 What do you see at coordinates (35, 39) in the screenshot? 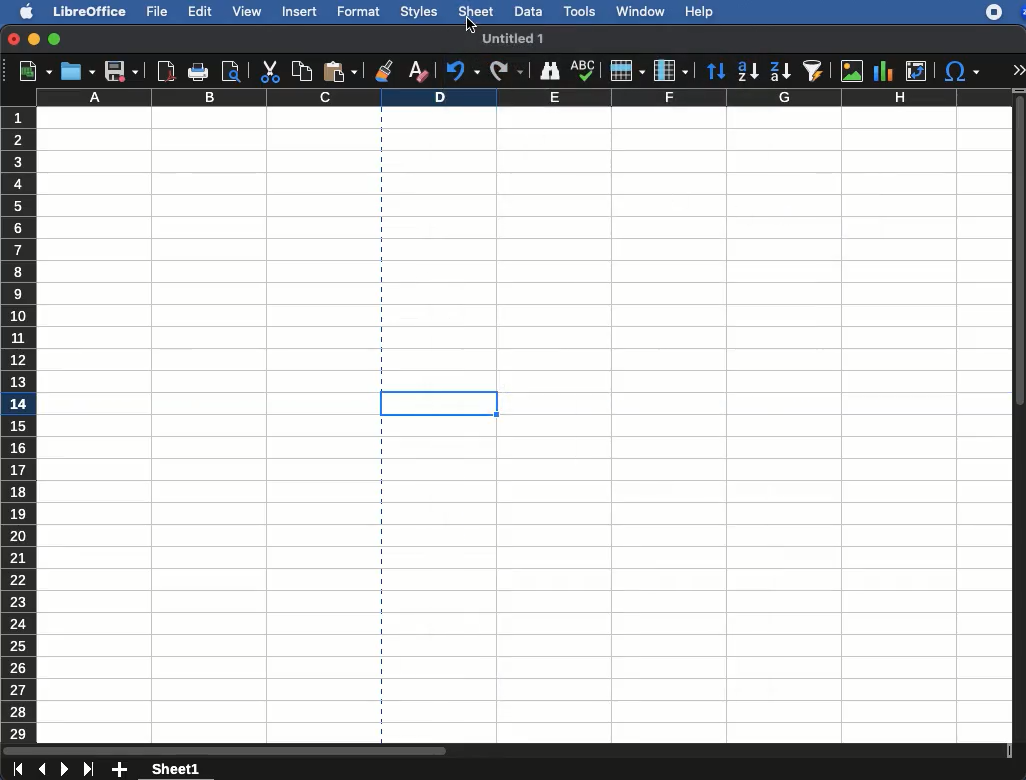
I see `minimize` at bounding box center [35, 39].